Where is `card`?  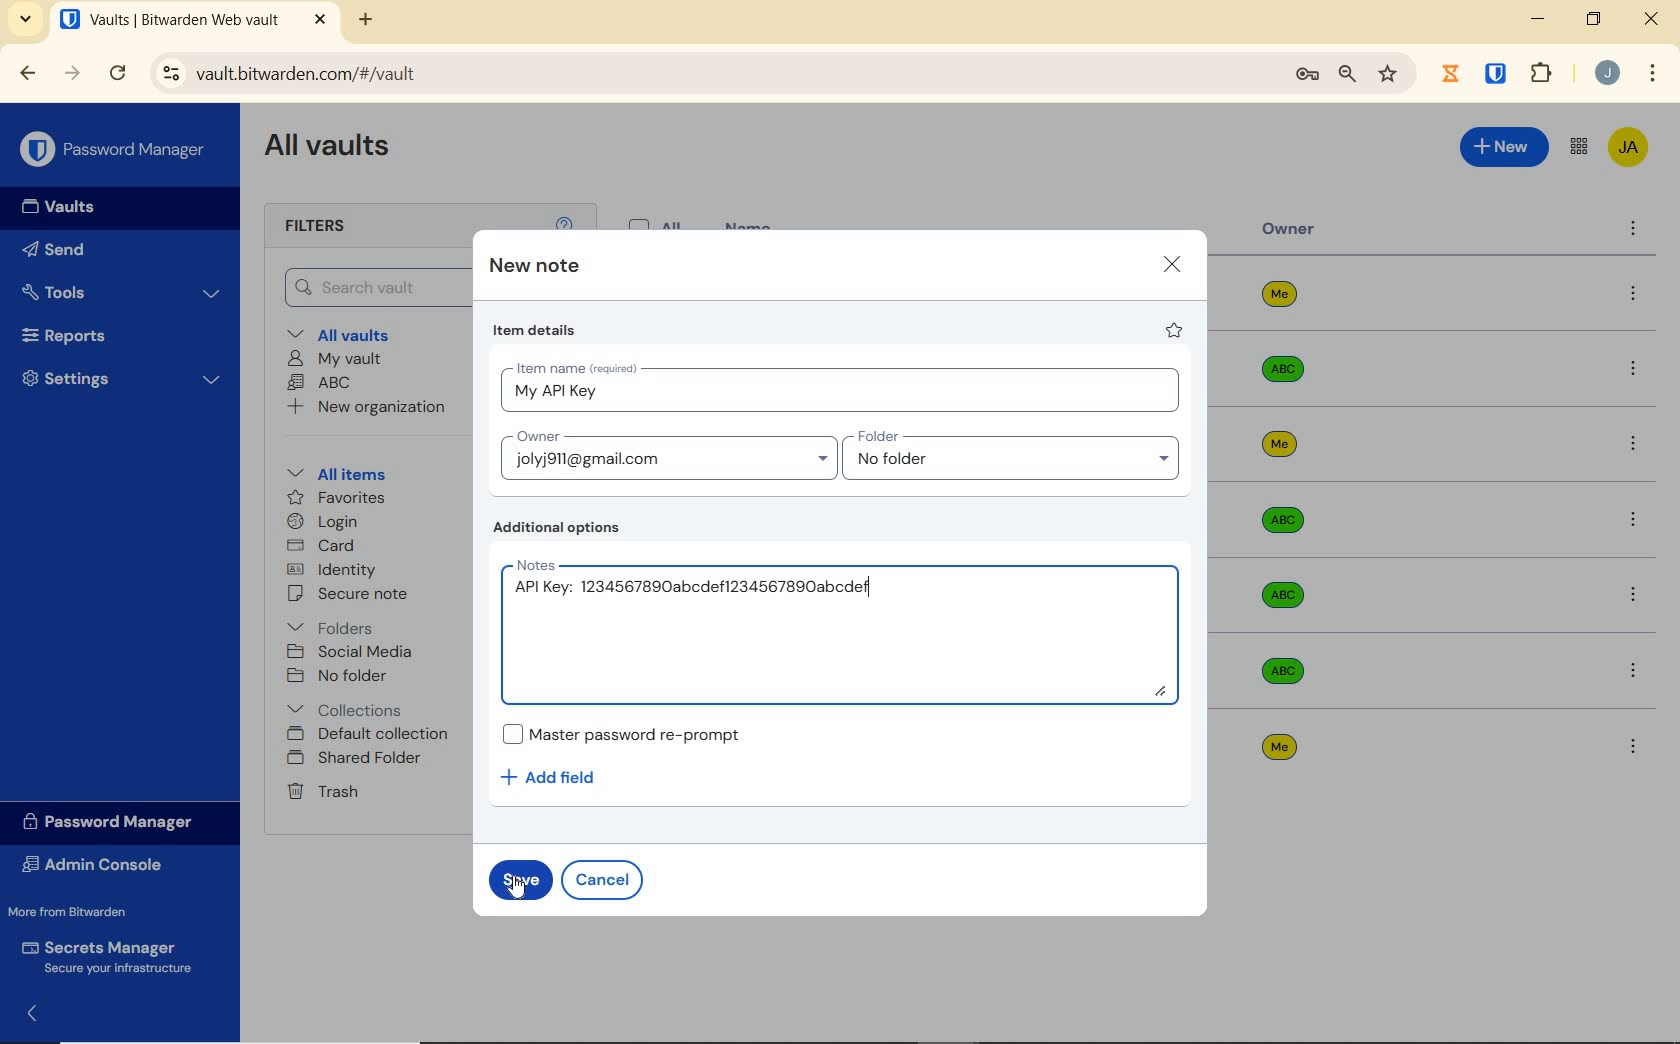 card is located at coordinates (324, 546).